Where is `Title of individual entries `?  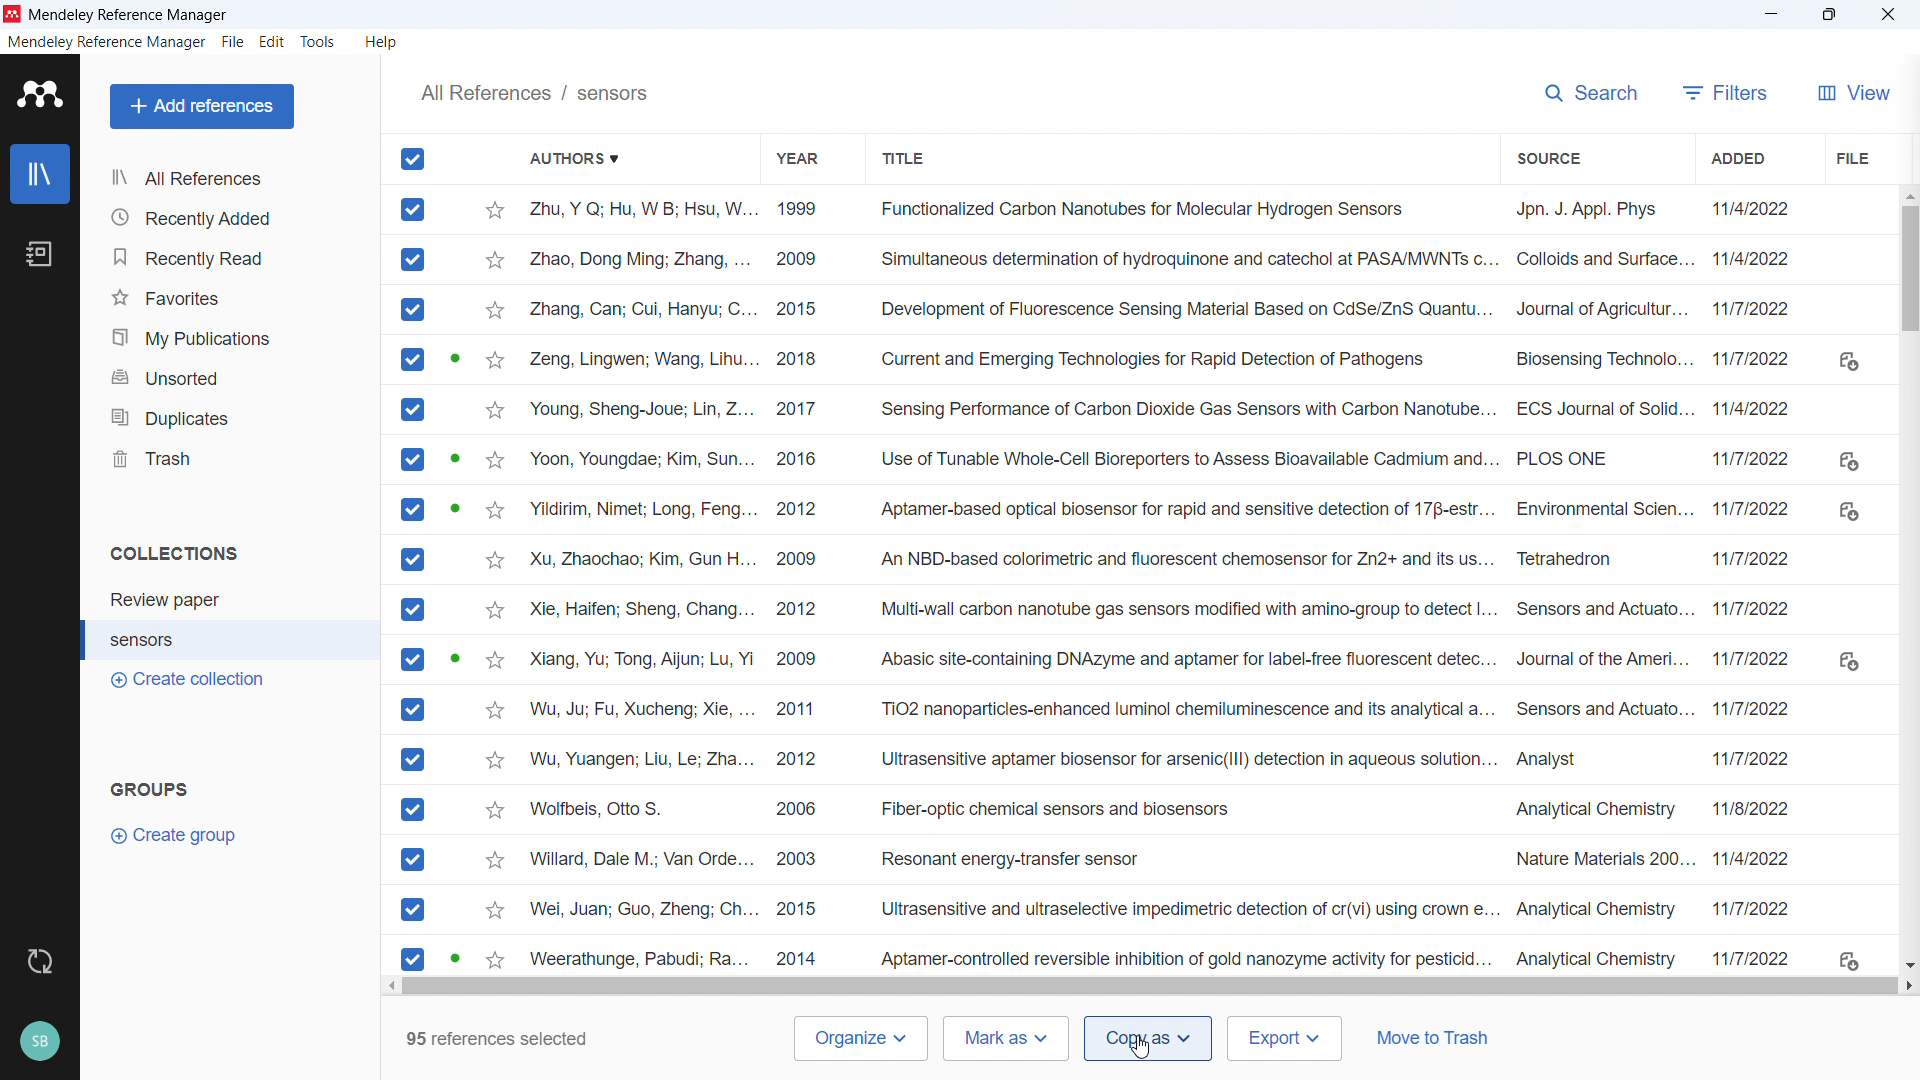
Title of individual entries  is located at coordinates (1182, 585).